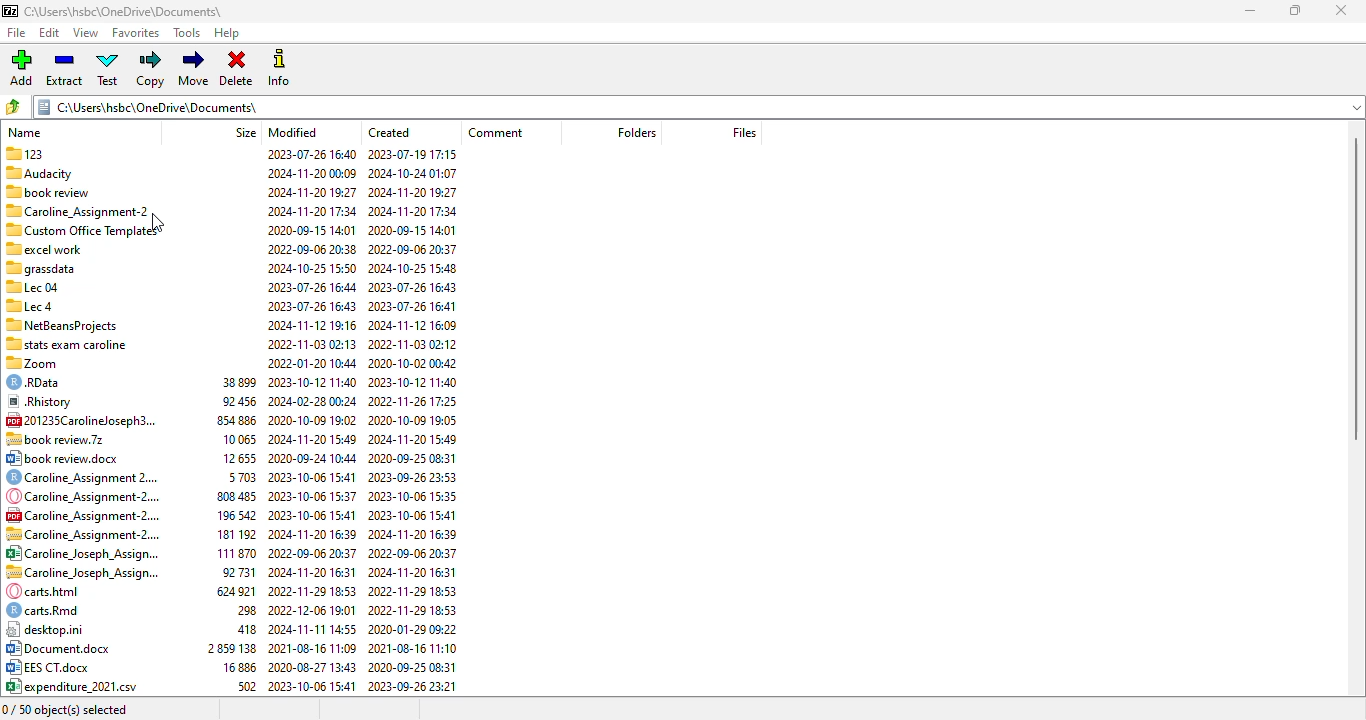  I want to click on 8 201235CarolineJoseph3..., so click(88, 419).